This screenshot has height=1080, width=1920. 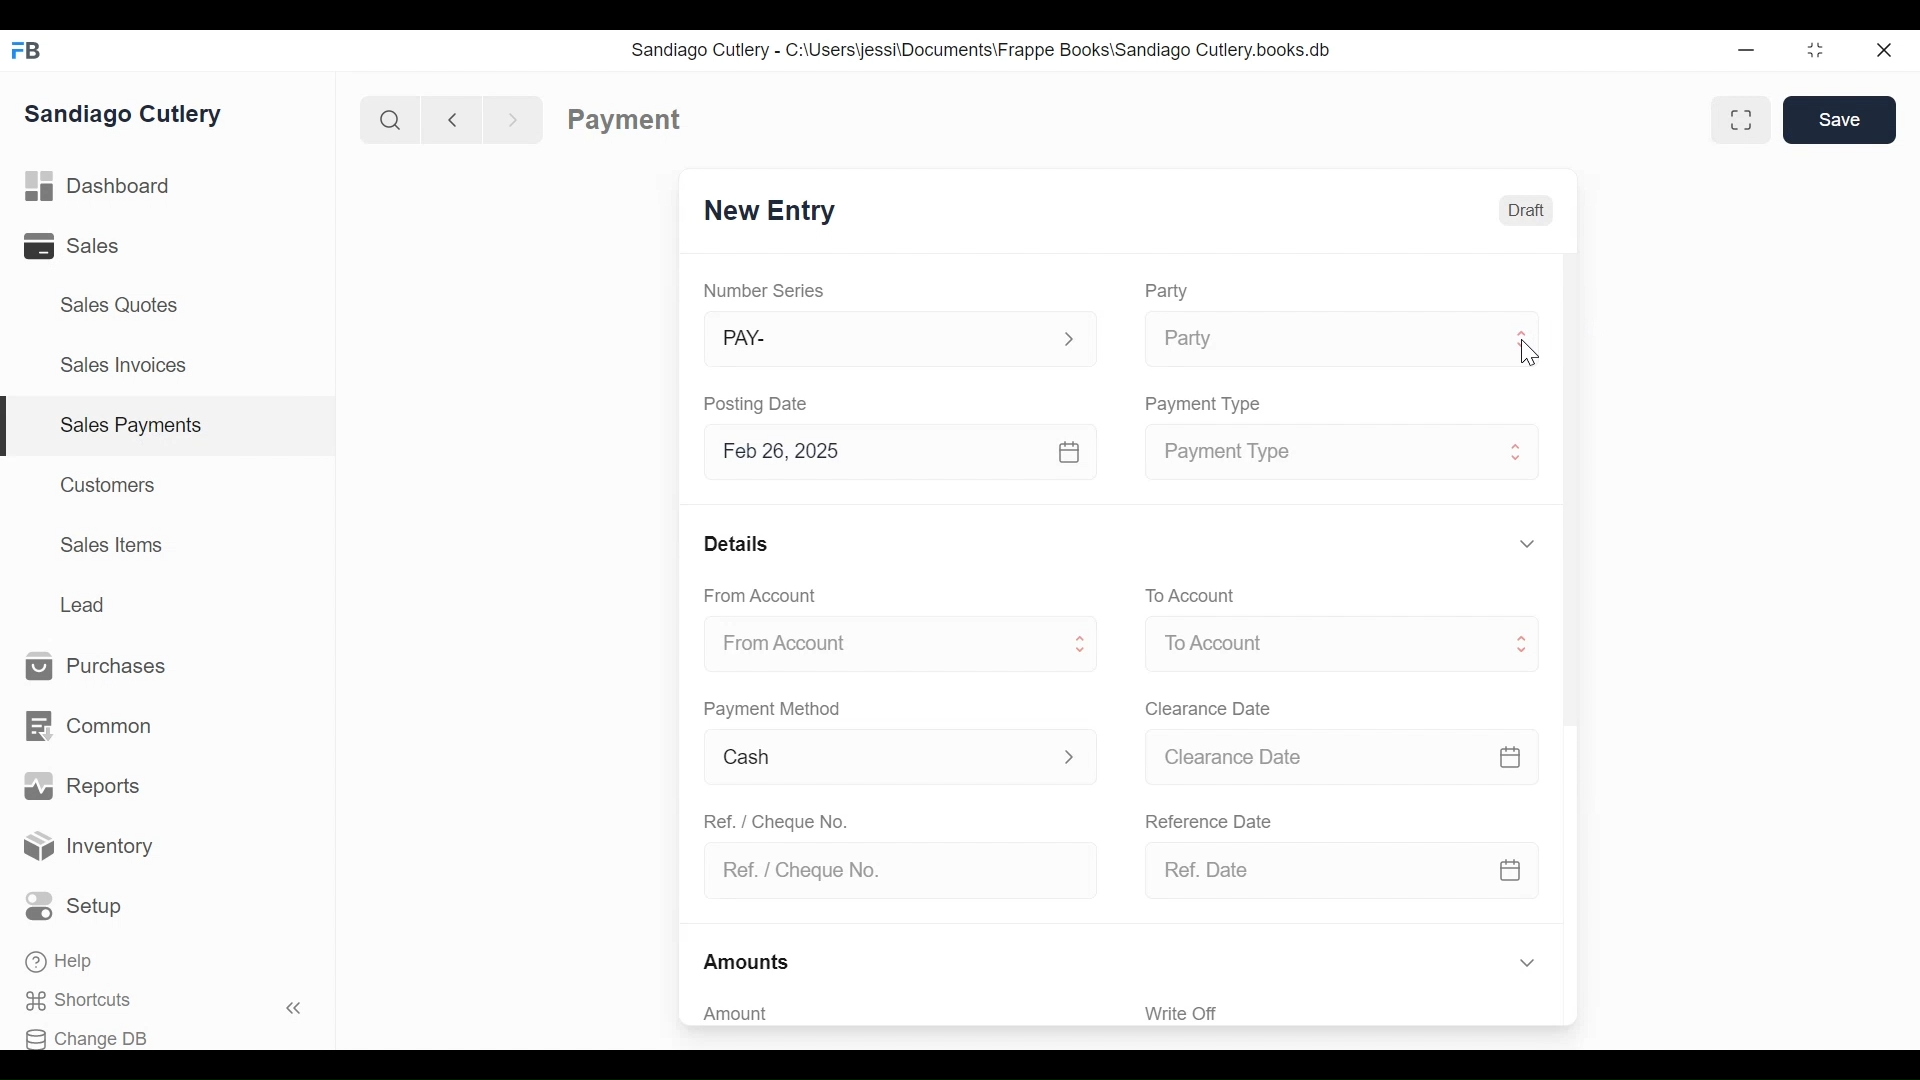 What do you see at coordinates (1886, 50) in the screenshot?
I see `Close ` at bounding box center [1886, 50].